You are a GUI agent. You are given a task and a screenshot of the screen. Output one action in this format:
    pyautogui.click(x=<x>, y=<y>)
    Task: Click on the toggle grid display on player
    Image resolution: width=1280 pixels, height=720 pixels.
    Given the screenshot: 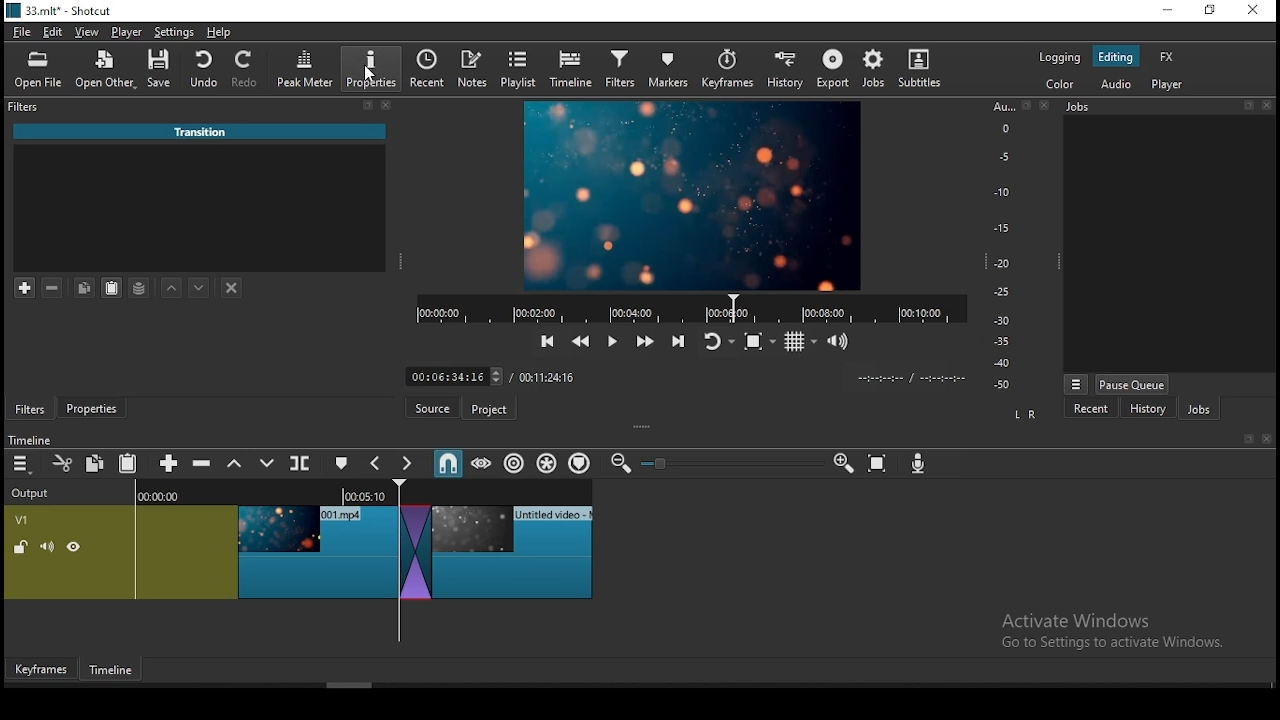 What is the action you would take?
    pyautogui.click(x=803, y=339)
    